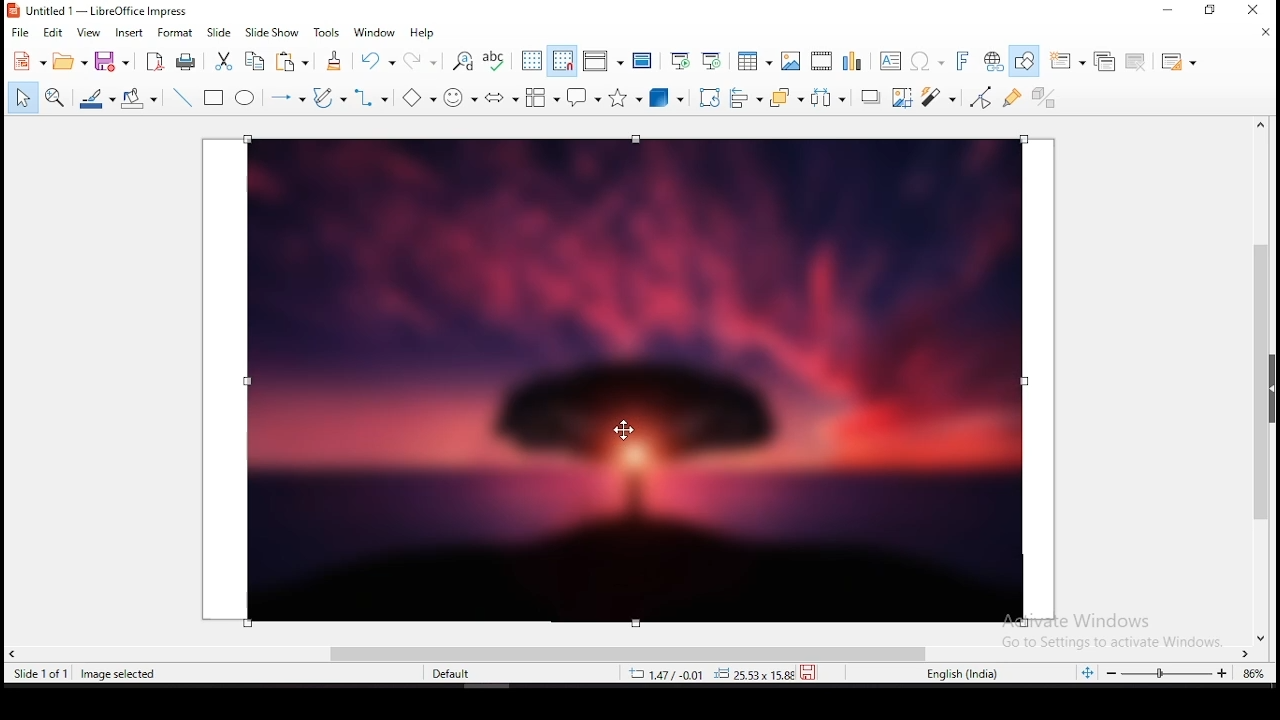 The height and width of the screenshot is (720, 1280). What do you see at coordinates (119, 675) in the screenshot?
I see `image seleted` at bounding box center [119, 675].